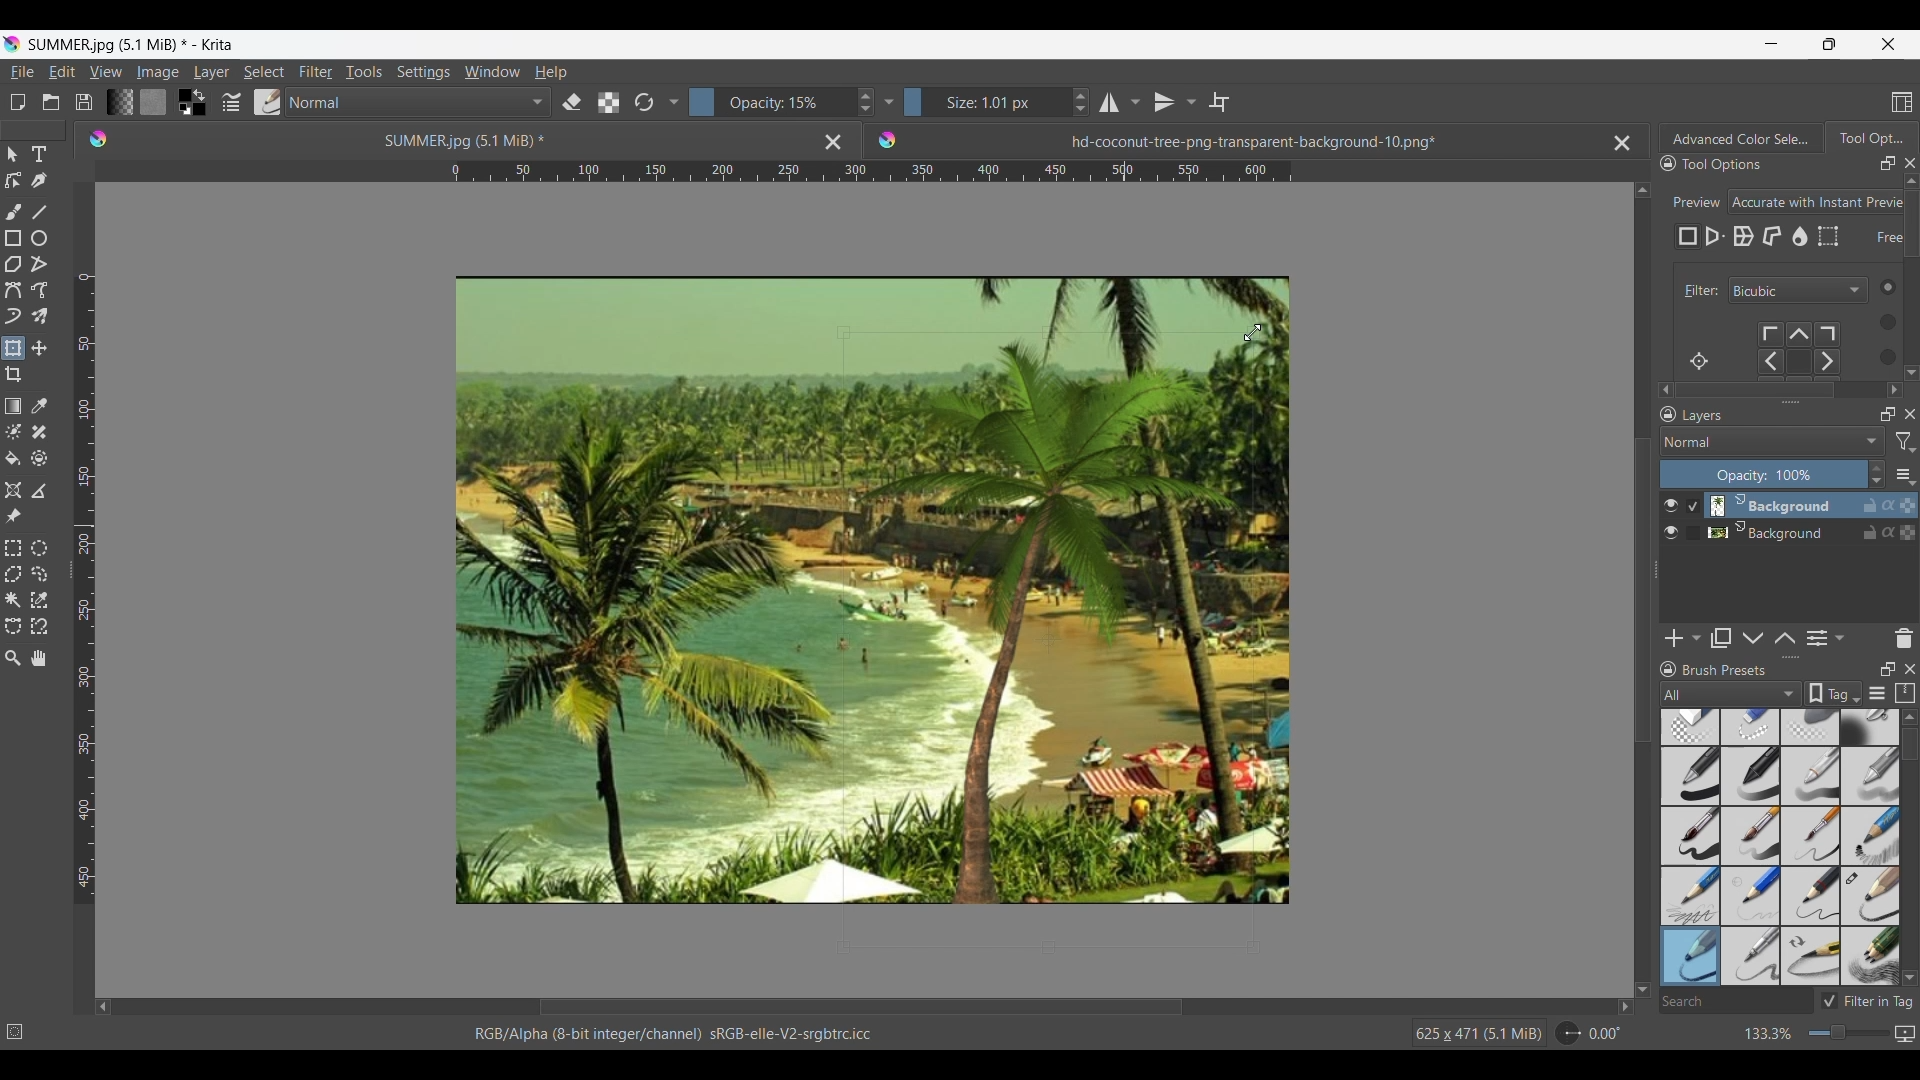  Describe the element at coordinates (1909, 977) in the screenshot. I see `Down` at that location.